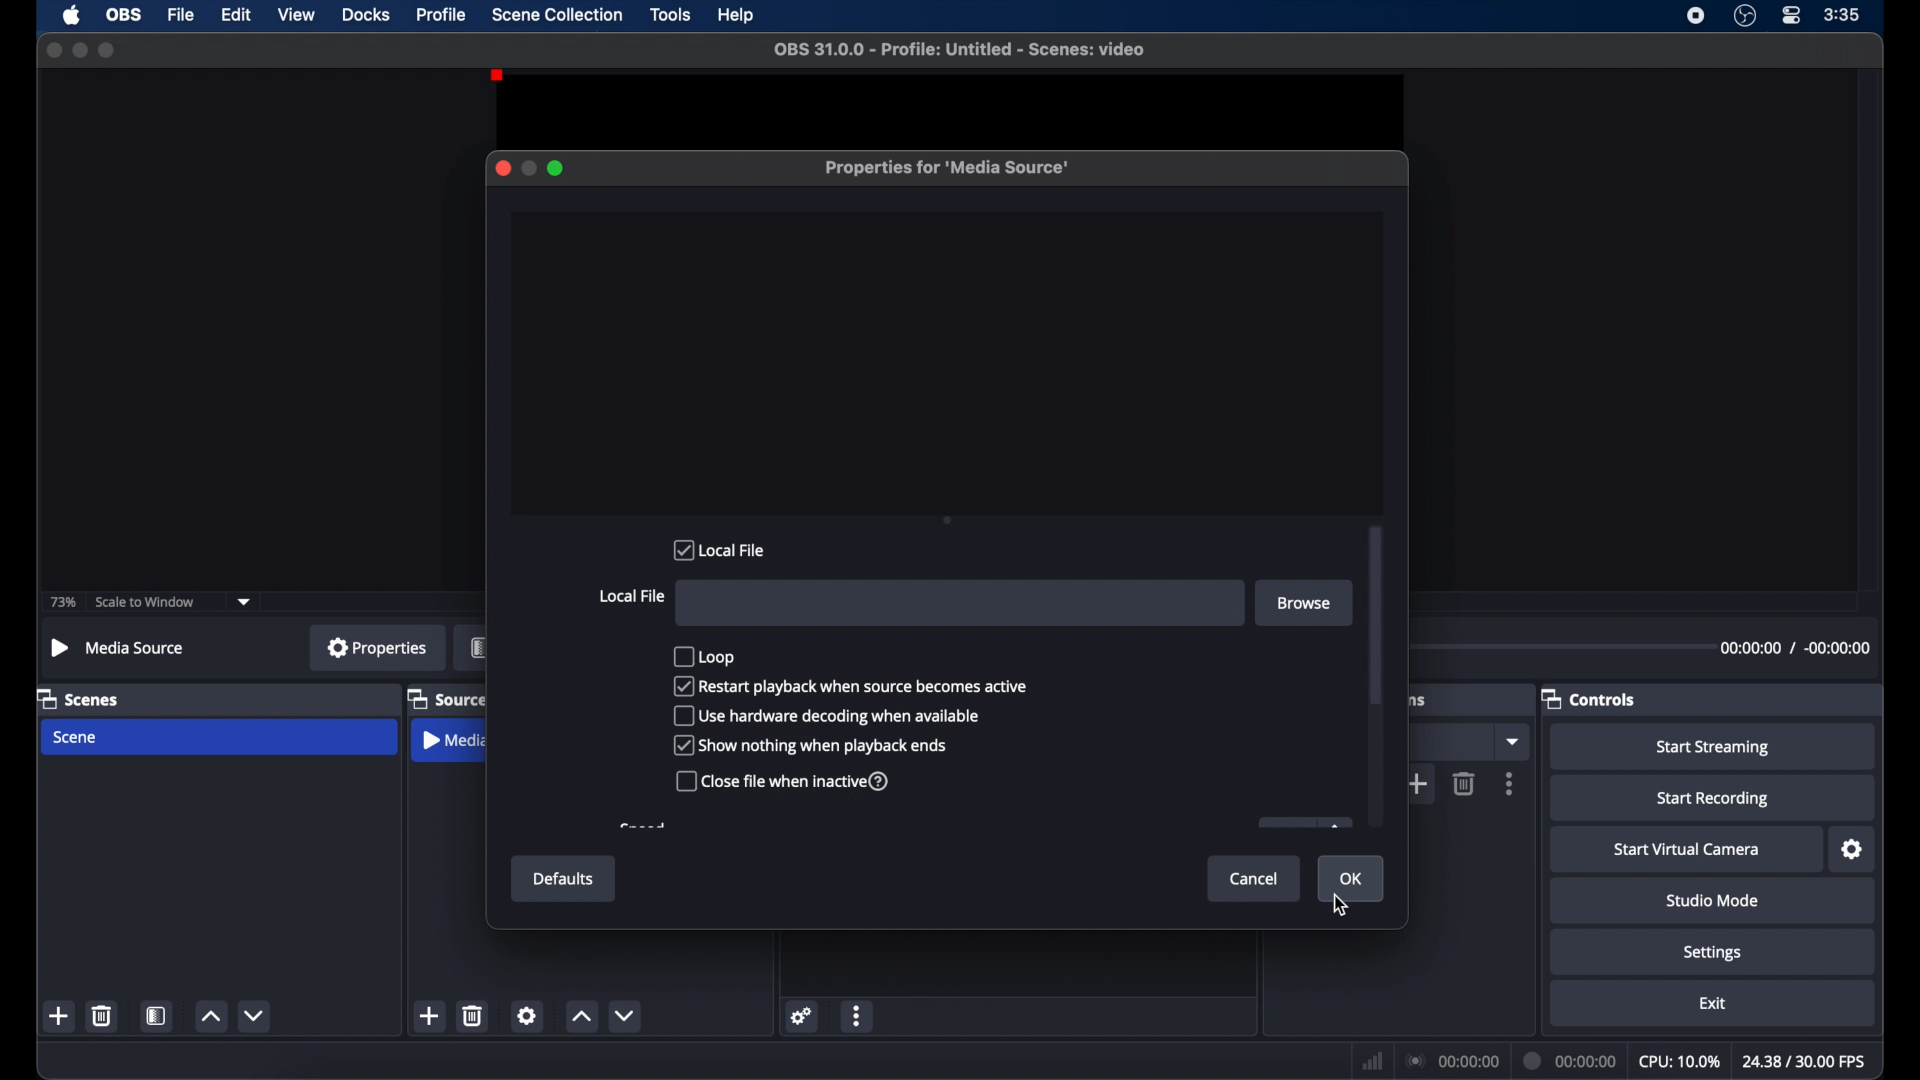 The width and height of the screenshot is (1920, 1080). Describe the element at coordinates (724, 550) in the screenshot. I see `local file` at that location.